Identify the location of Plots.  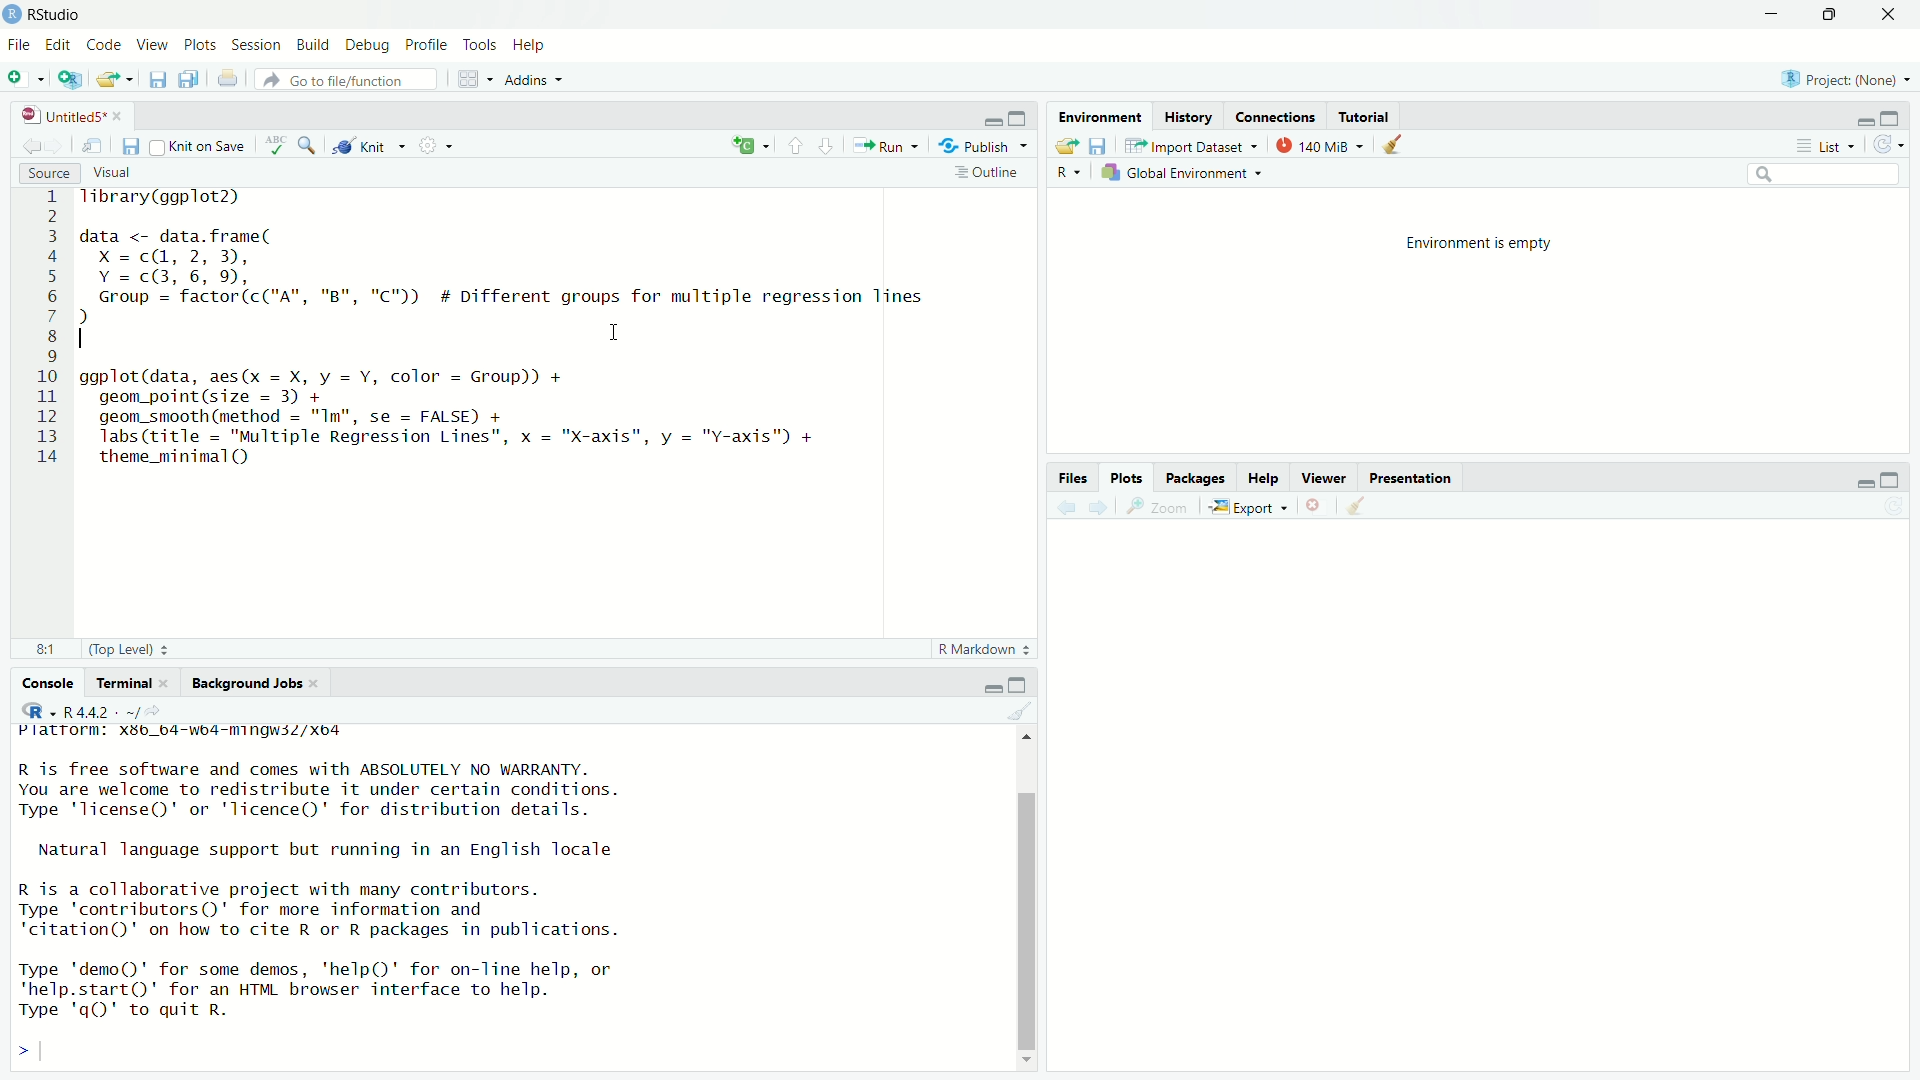
(200, 46).